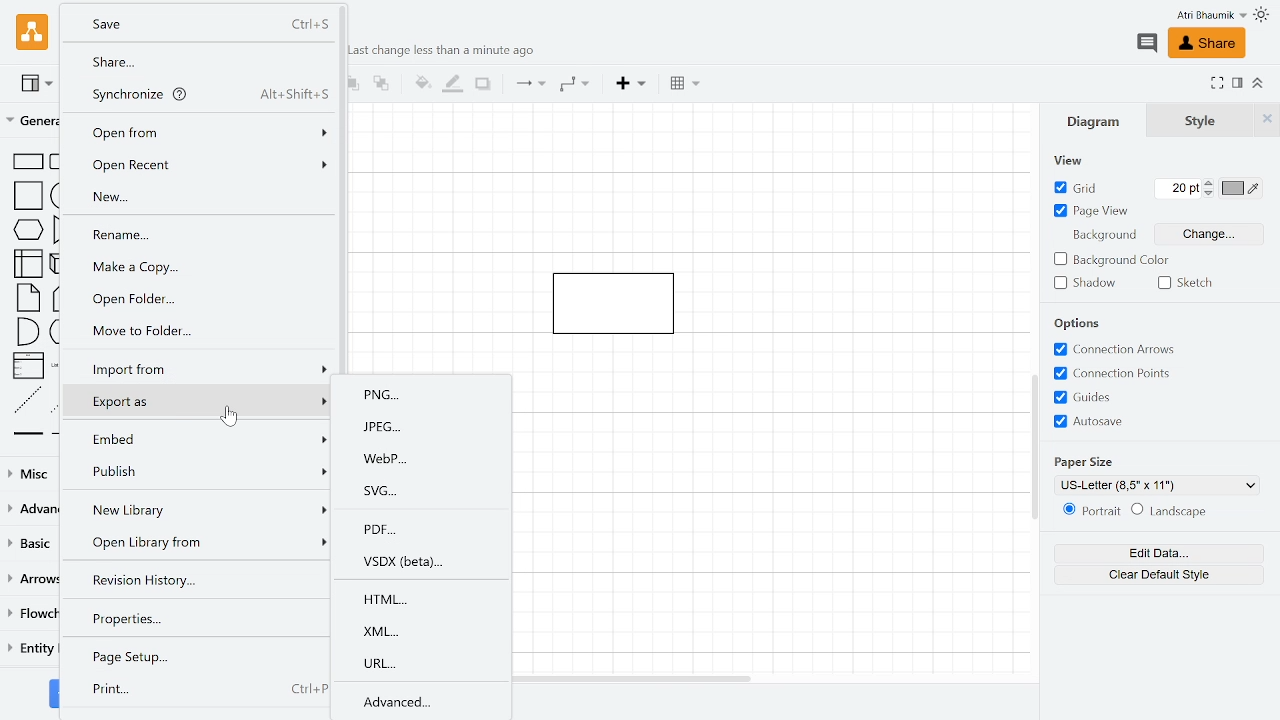 This screenshot has width=1280, height=720. What do you see at coordinates (1159, 574) in the screenshot?
I see `Clear default style` at bounding box center [1159, 574].